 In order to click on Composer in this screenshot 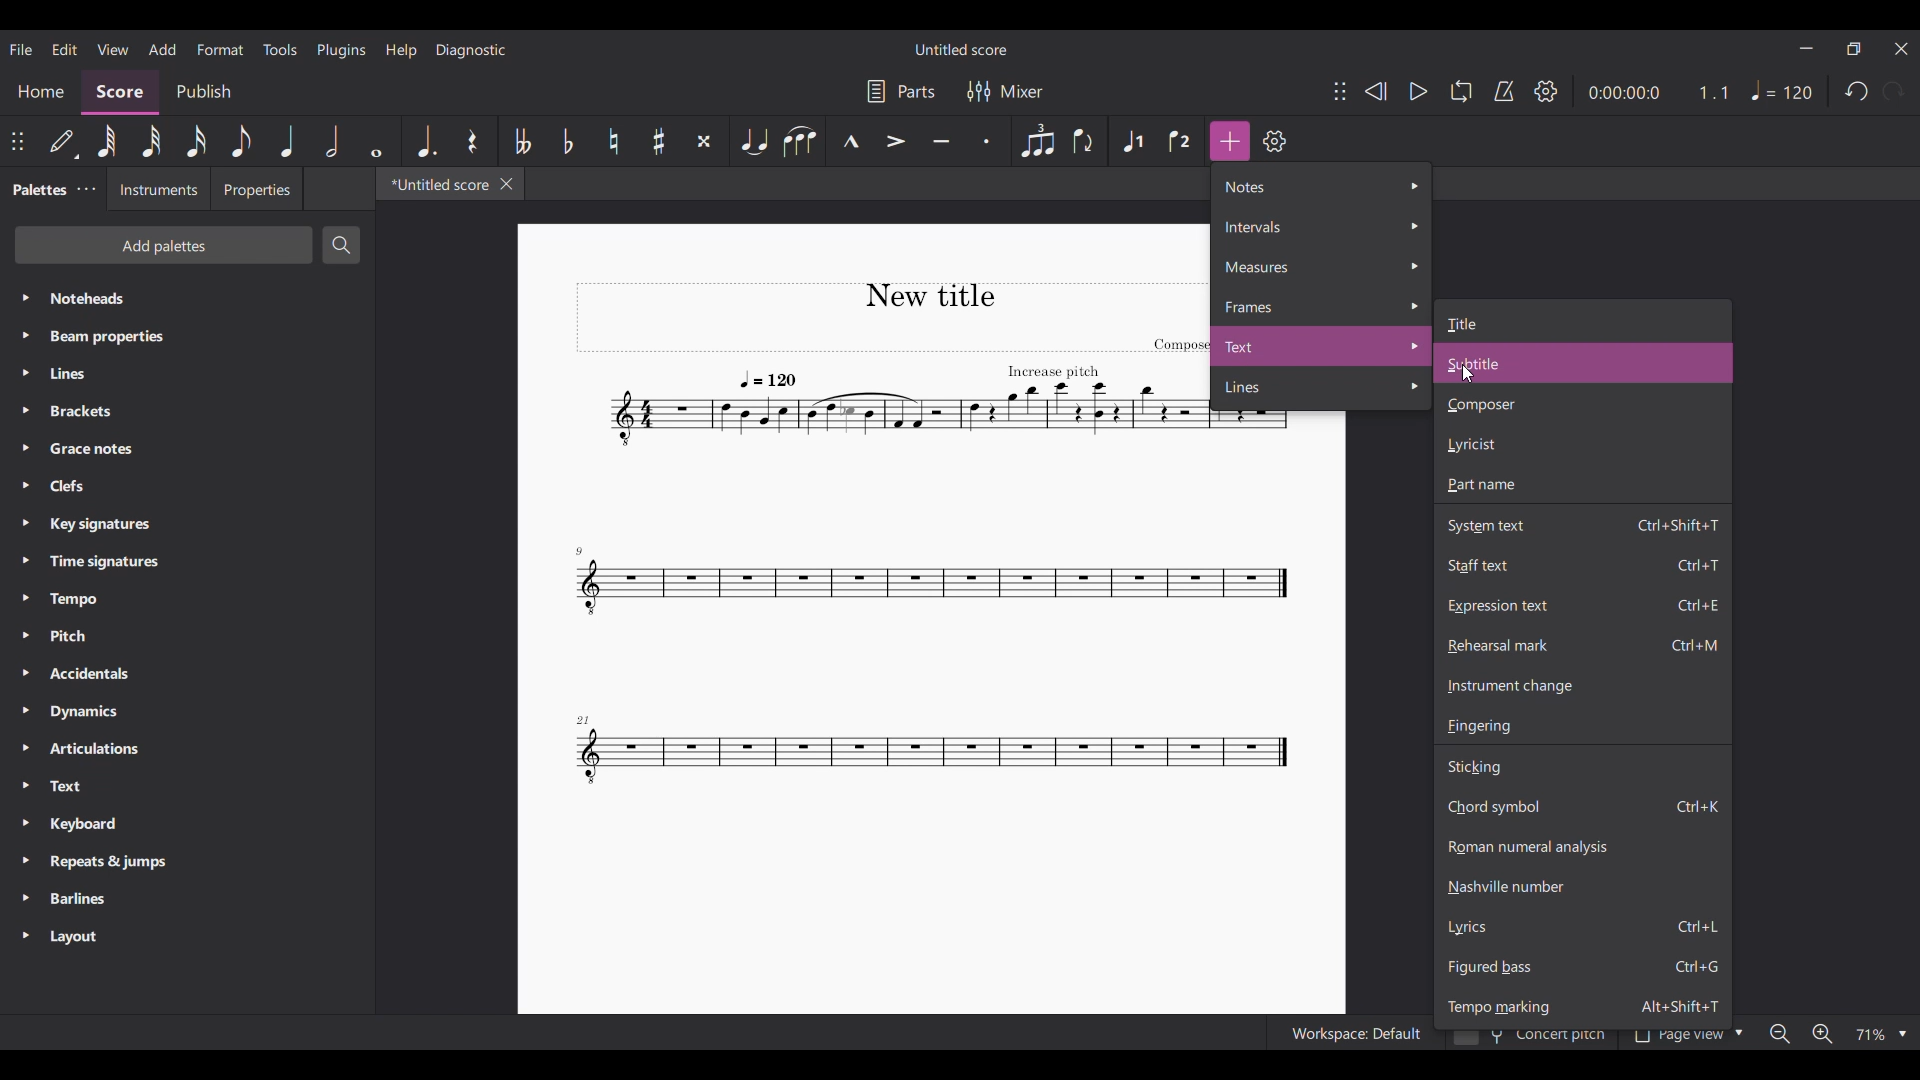, I will do `click(1583, 405)`.